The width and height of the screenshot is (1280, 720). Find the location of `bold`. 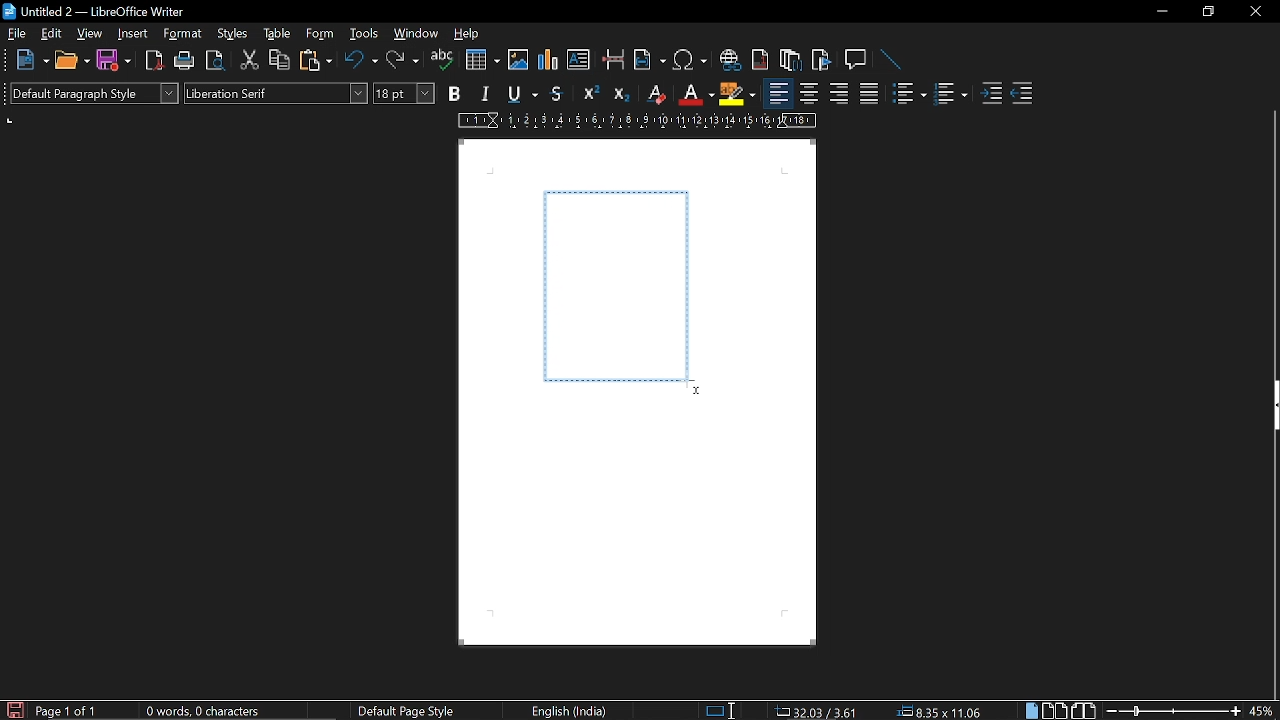

bold is located at coordinates (453, 94).